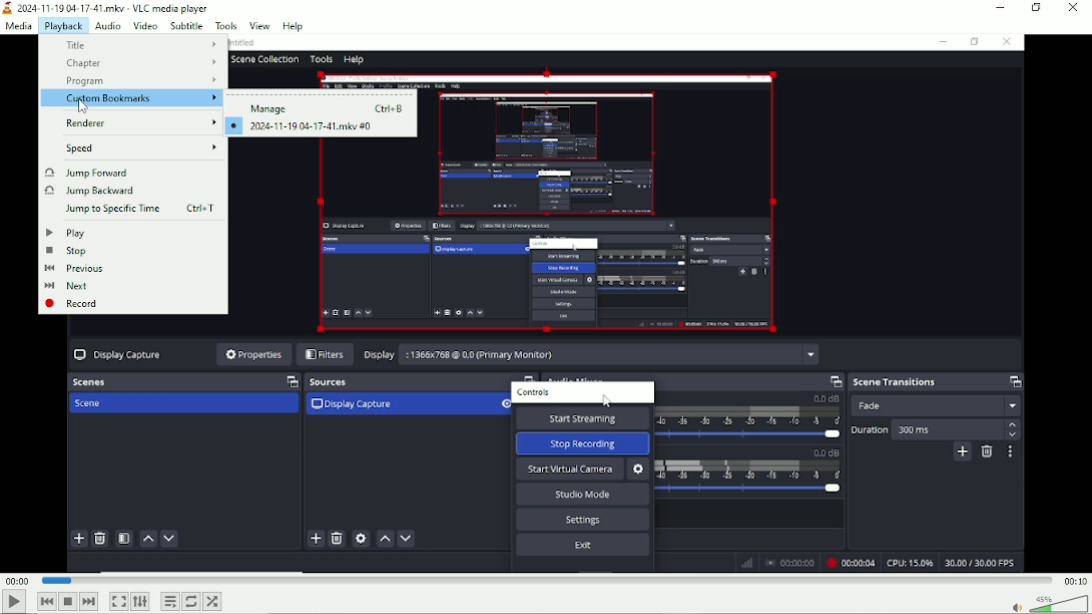  Describe the element at coordinates (140, 63) in the screenshot. I see `Chapter` at that location.